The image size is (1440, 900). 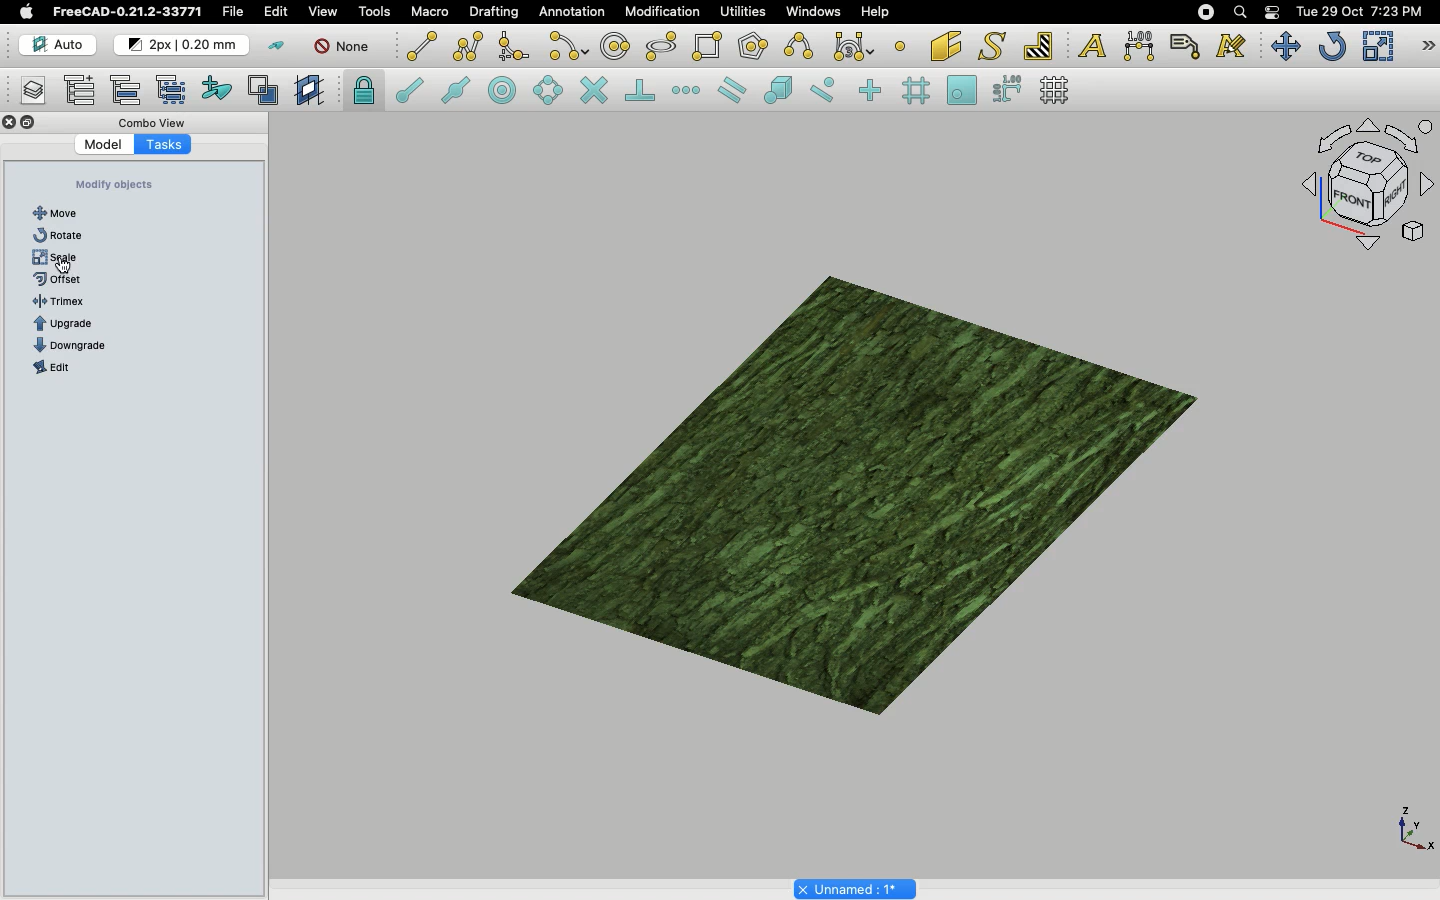 What do you see at coordinates (148, 120) in the screenshot?
I see `Combo view` at bounding box center [148, 120].